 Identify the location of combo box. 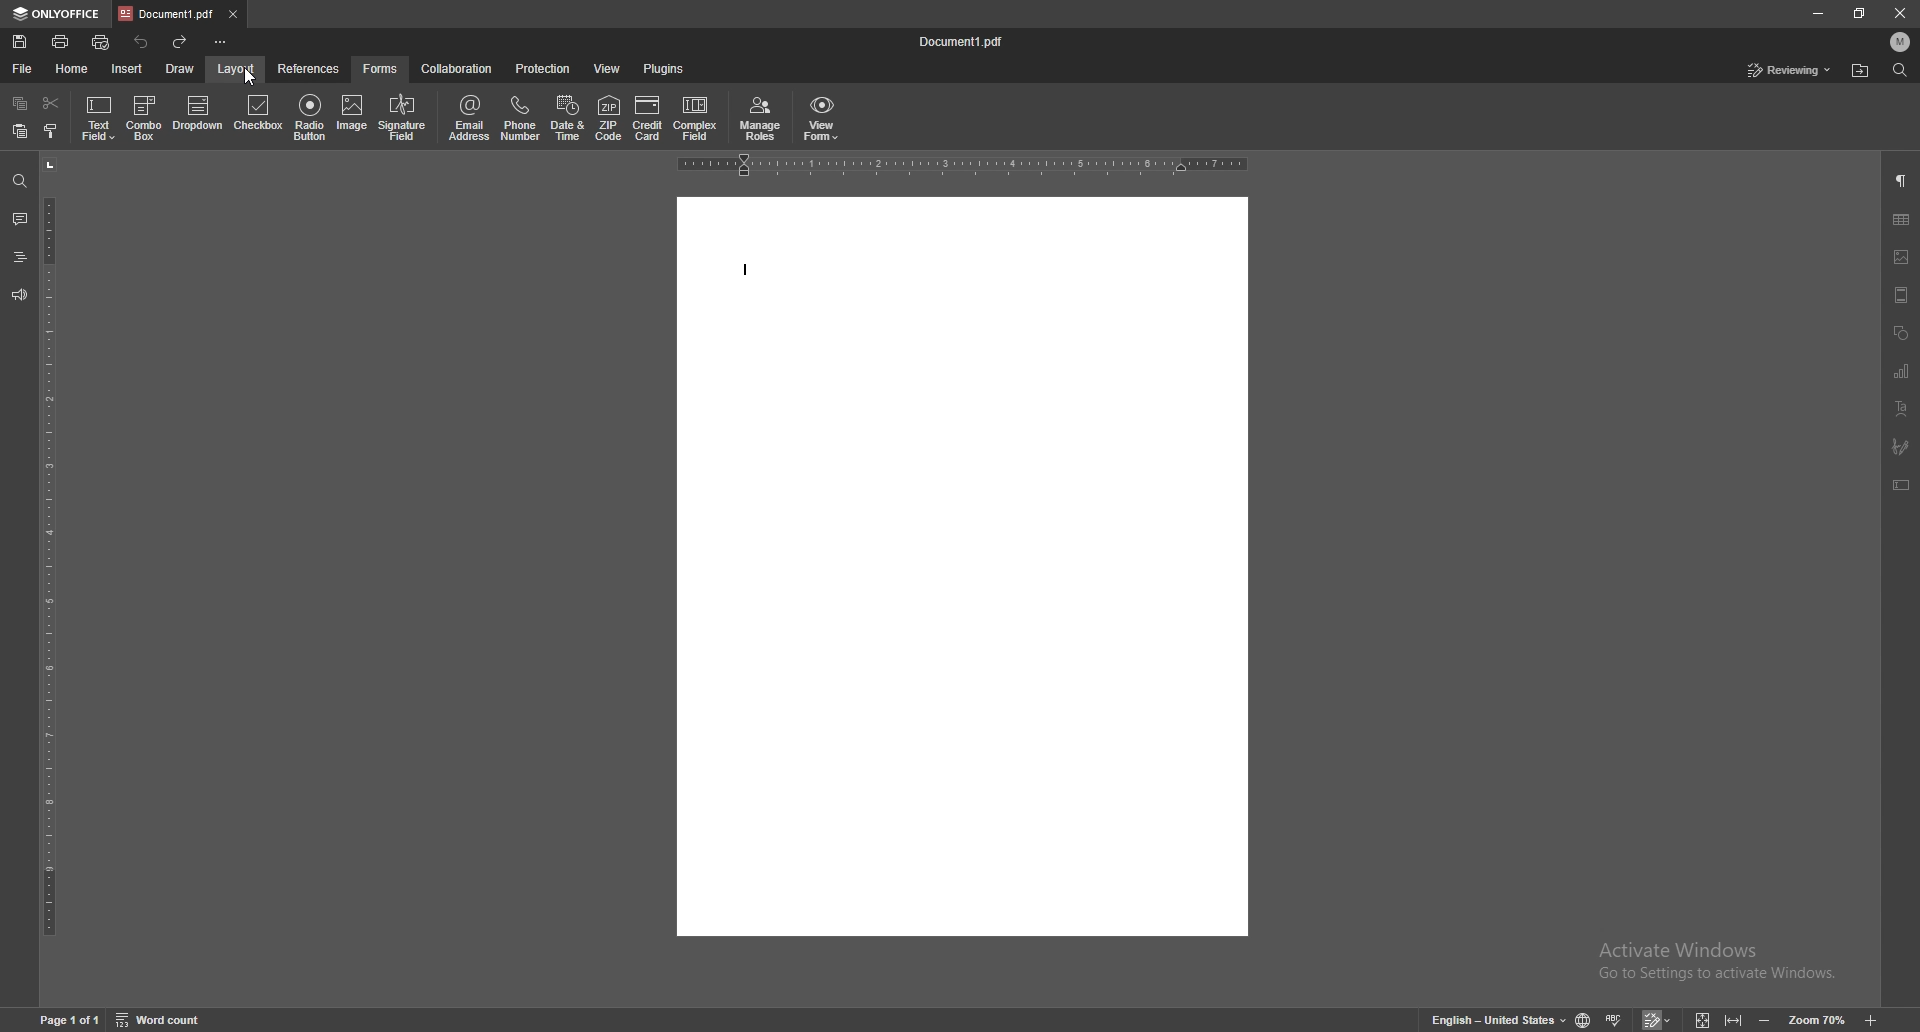
(145, 117).